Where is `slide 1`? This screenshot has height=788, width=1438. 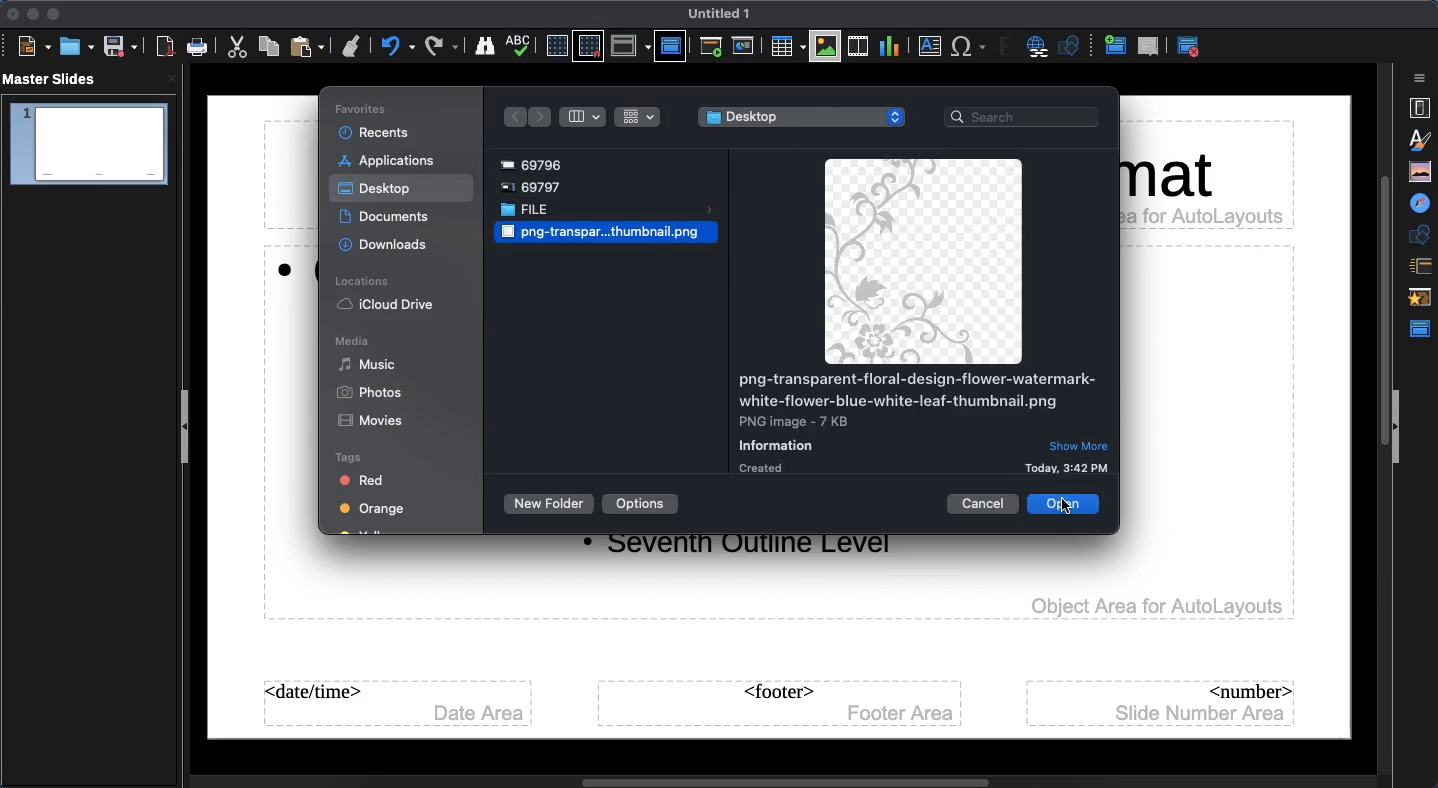 slide 1 is located at coordinates (88, 145).